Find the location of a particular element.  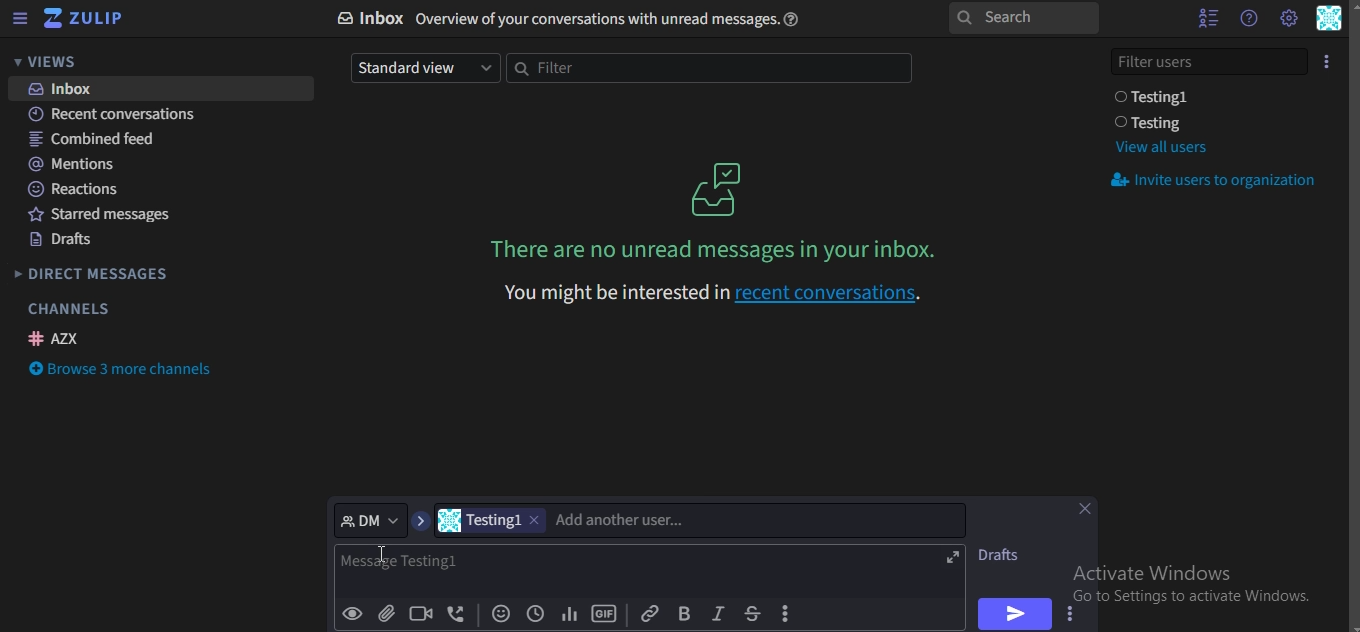

Add poll is located at coordinates (569, 615).